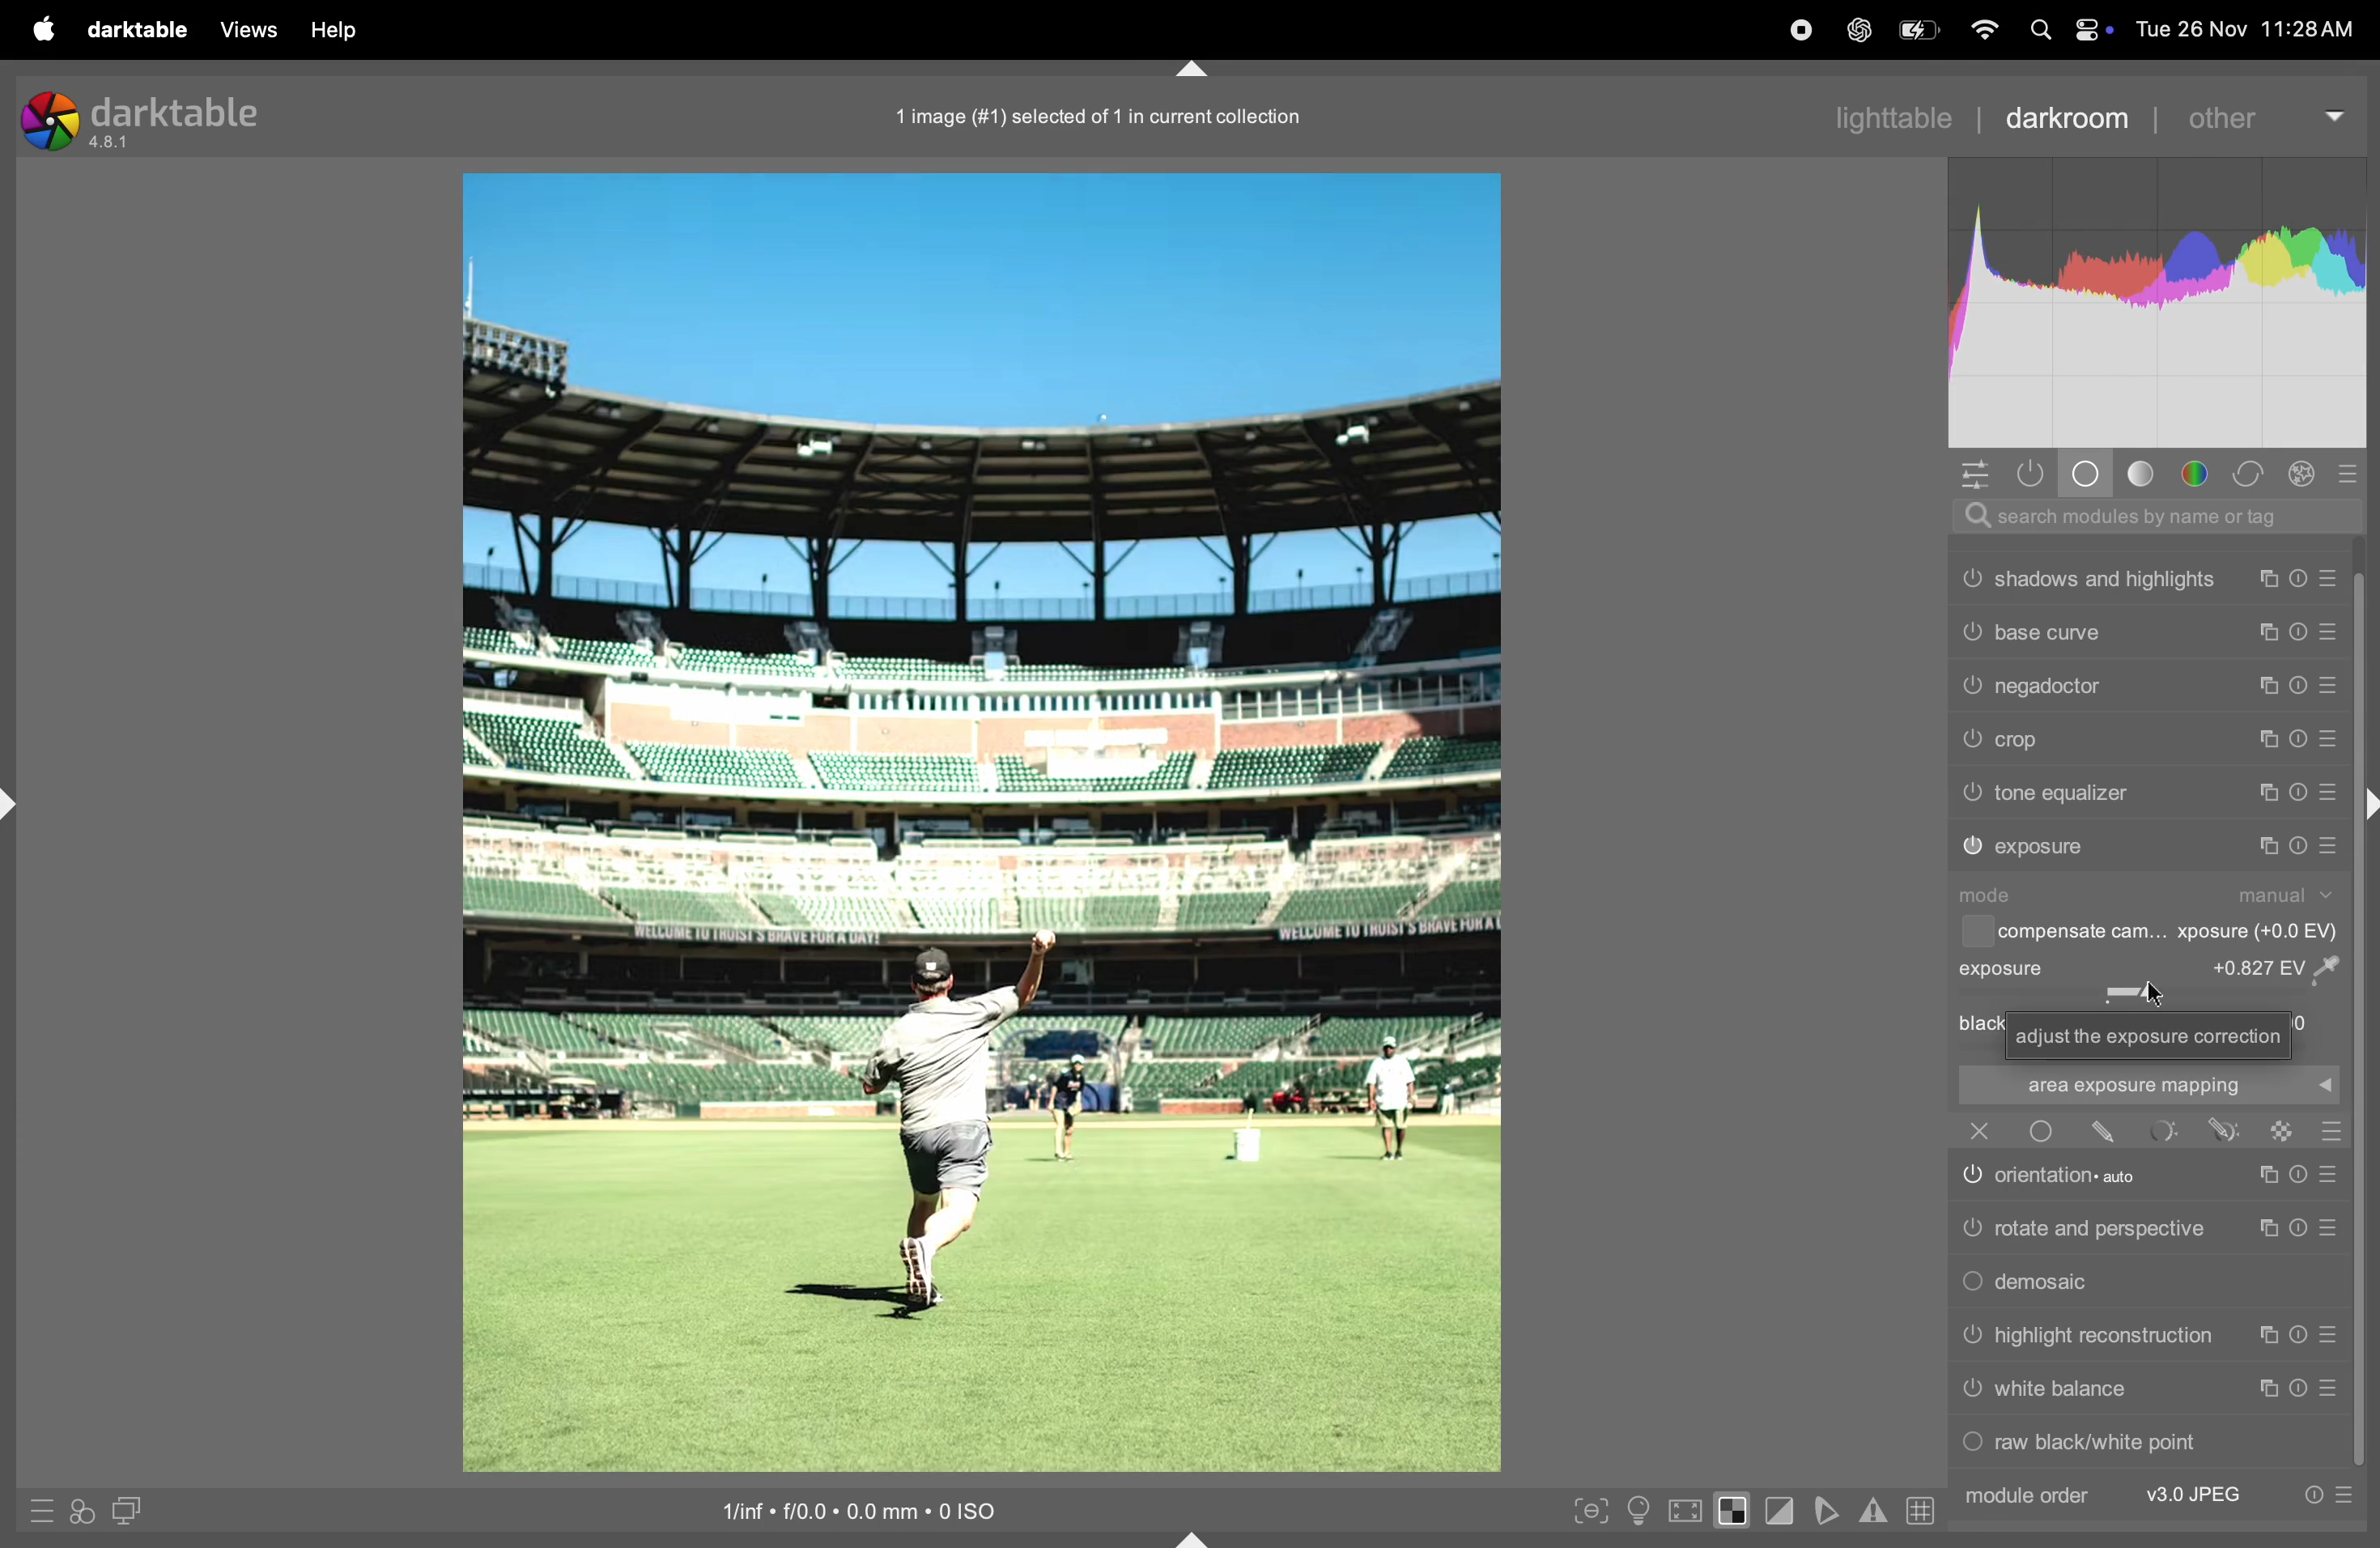  What do you see at coordinates (1970, 578) in the screenshot?
I see `Switch on or off` at bounding box center [1970, 578].